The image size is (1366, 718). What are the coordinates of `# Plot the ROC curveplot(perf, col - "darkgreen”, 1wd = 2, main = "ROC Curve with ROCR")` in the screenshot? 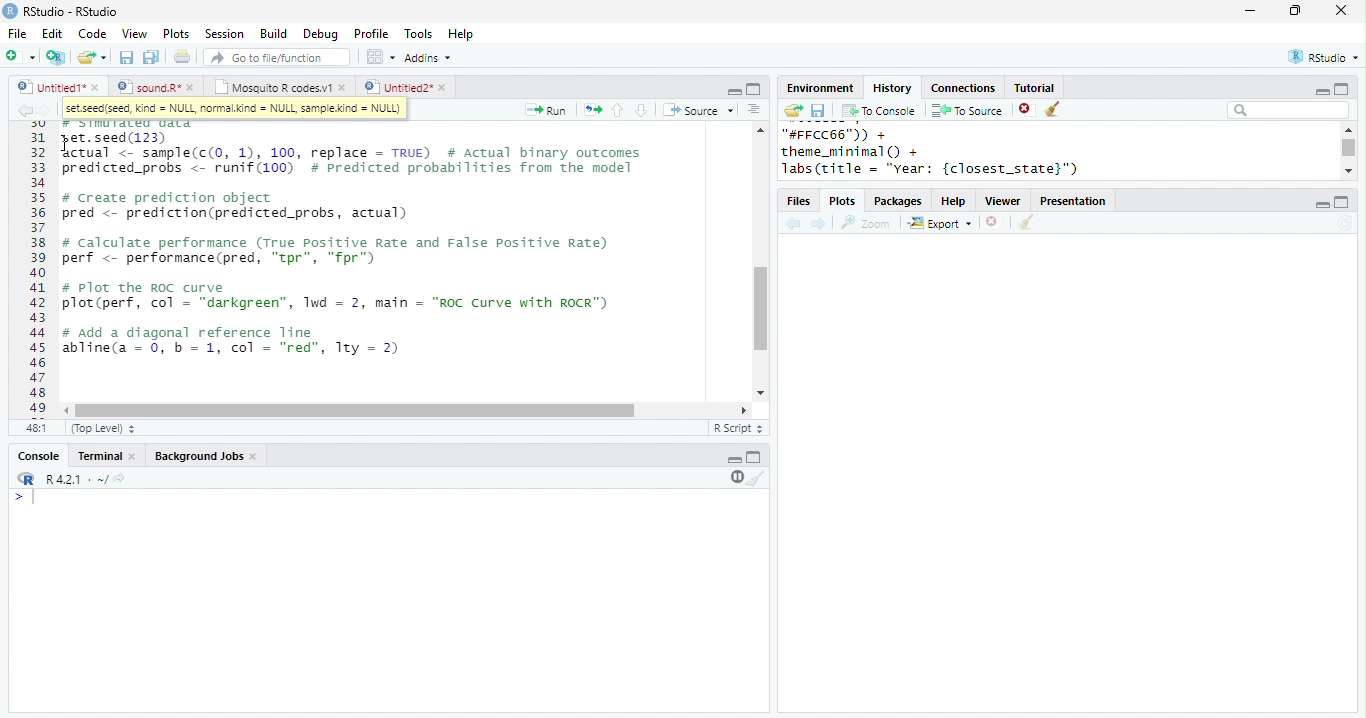 It's located at (339, 297).